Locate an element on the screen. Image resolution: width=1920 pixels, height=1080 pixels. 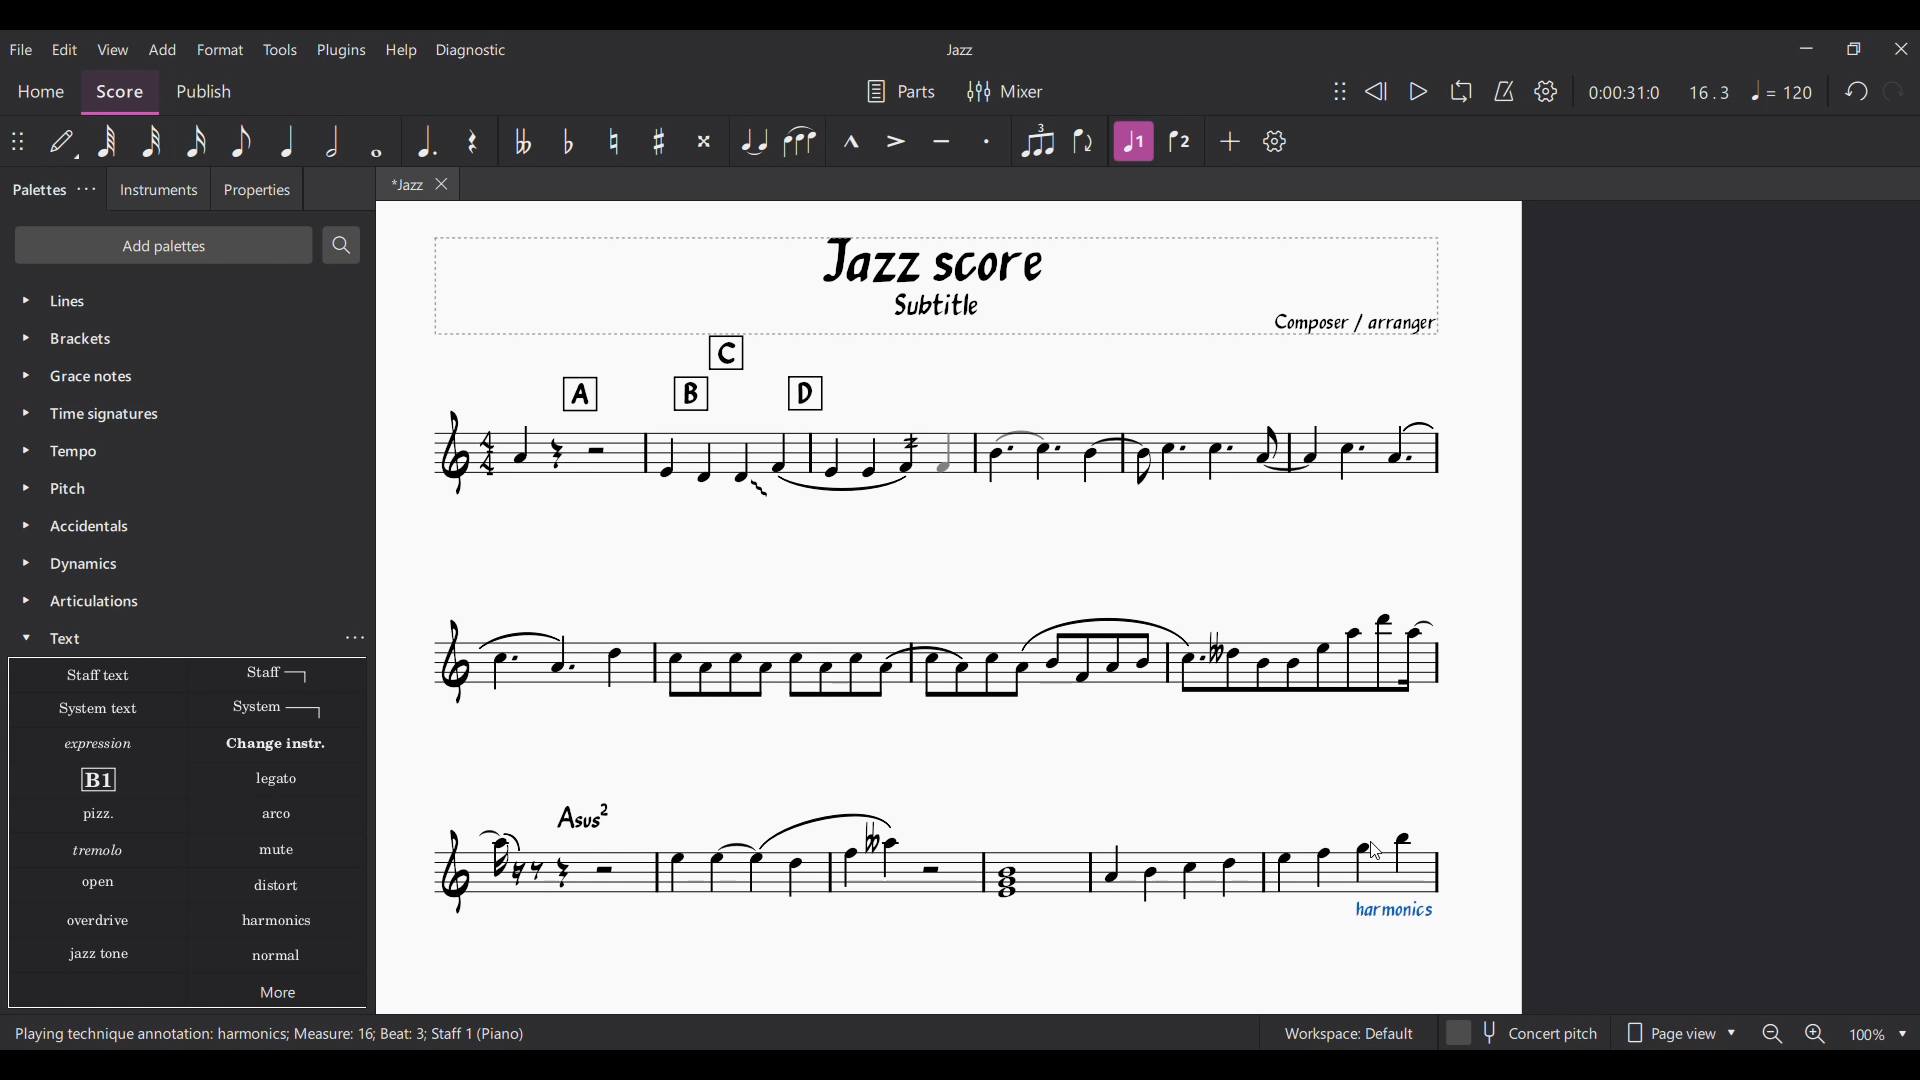
Tuplet is located at coordinates (1037, 141).